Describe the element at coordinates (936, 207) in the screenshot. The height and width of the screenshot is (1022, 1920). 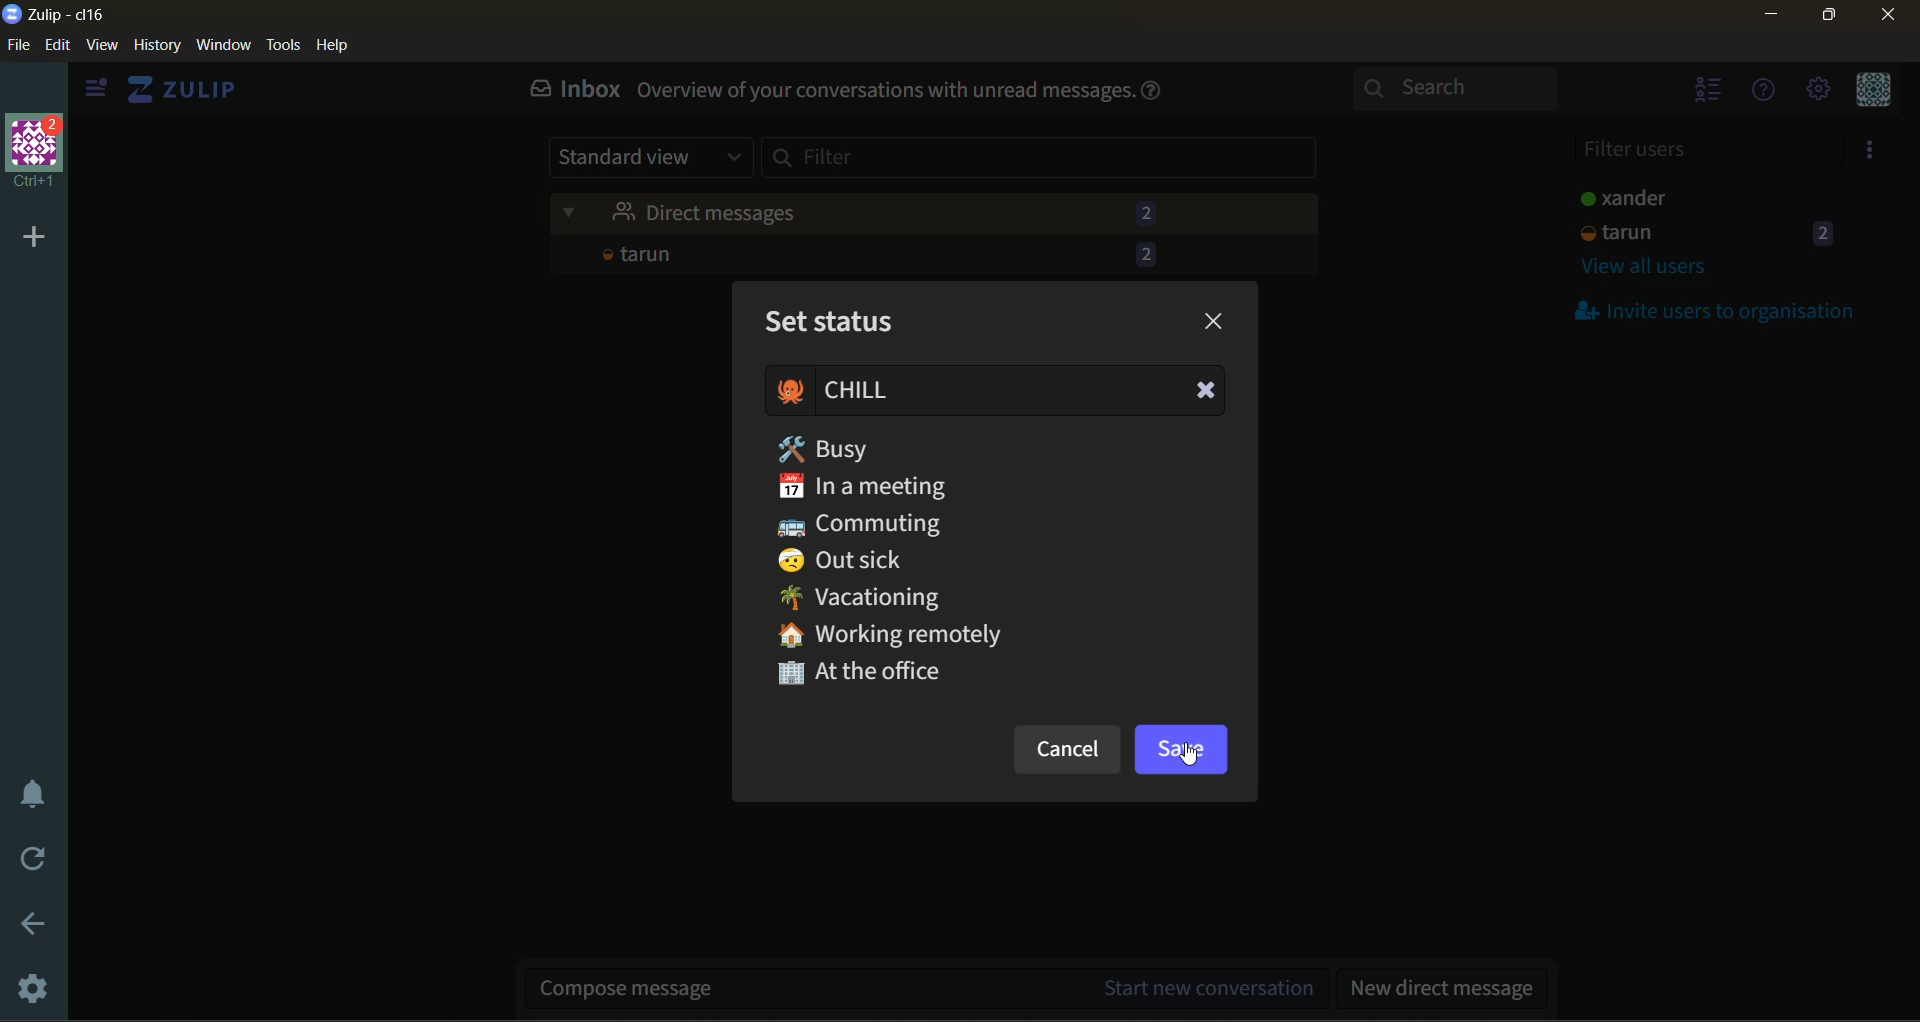
I see `unread messages` at that location.